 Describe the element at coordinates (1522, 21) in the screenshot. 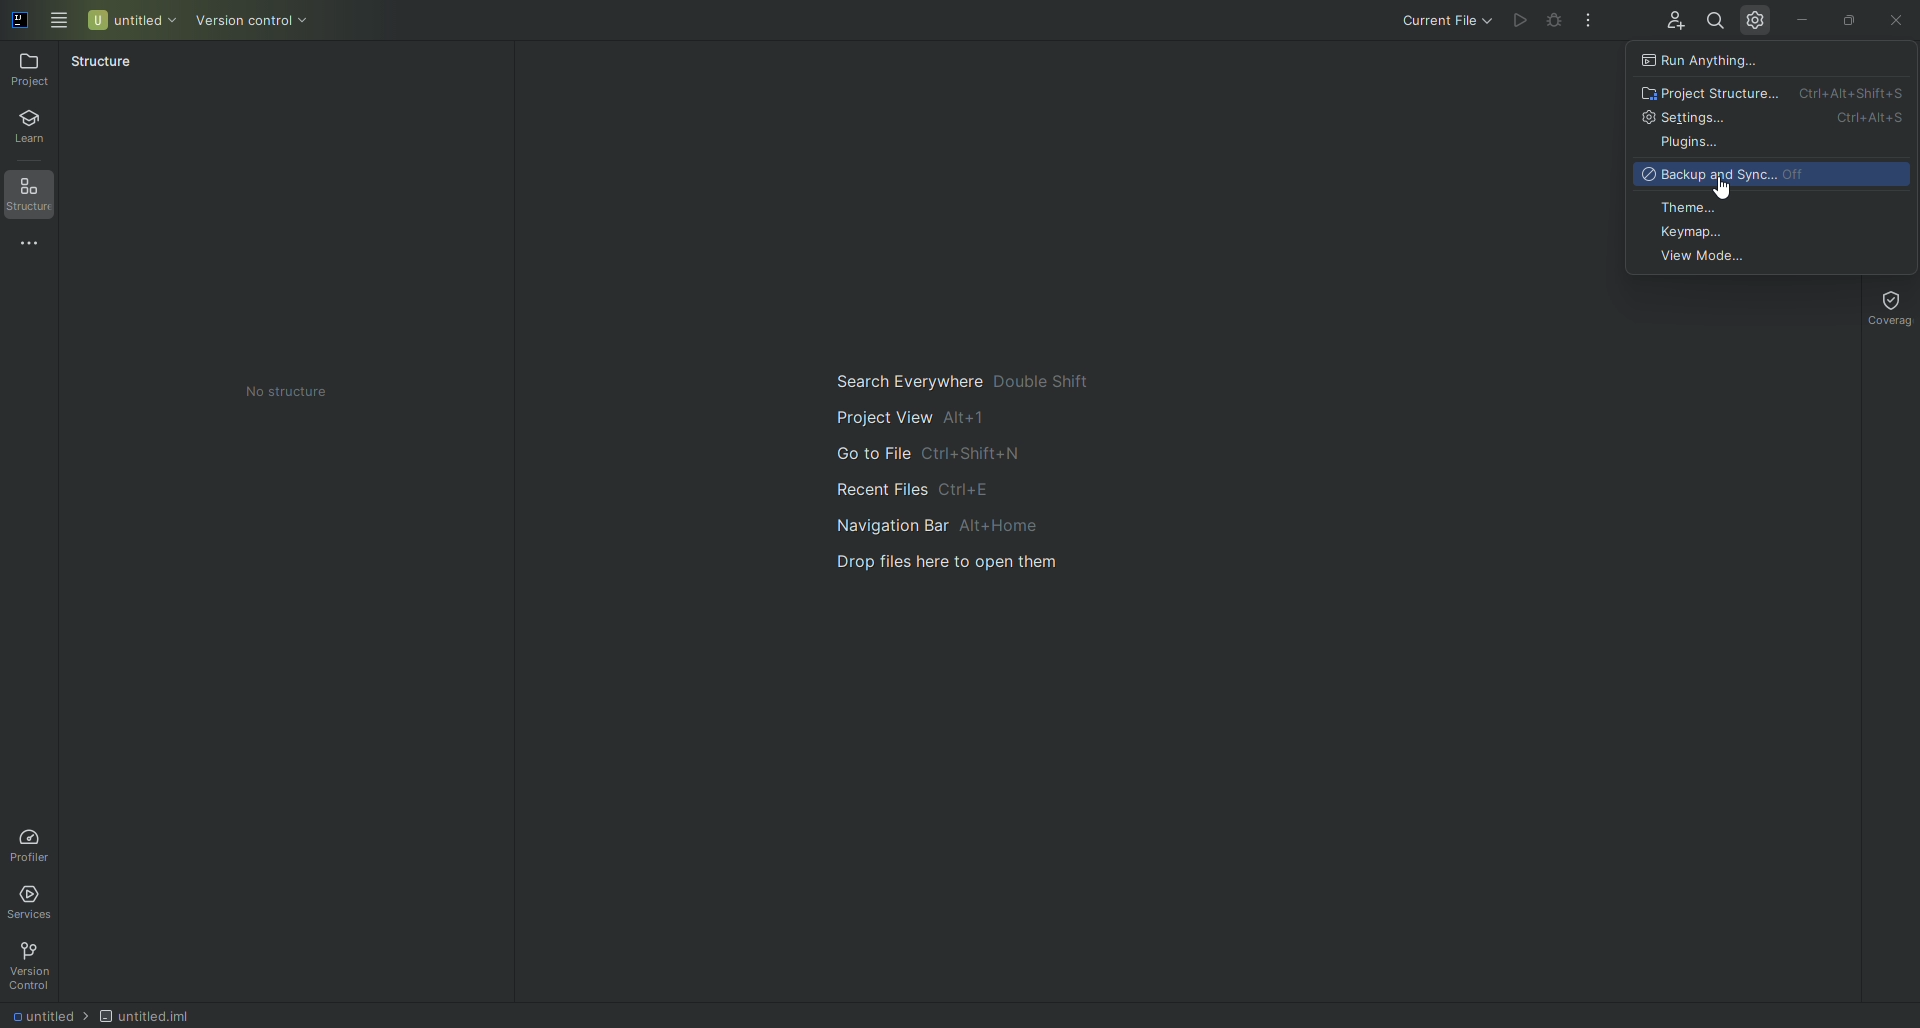

I see `Cannot run current file` at that location.